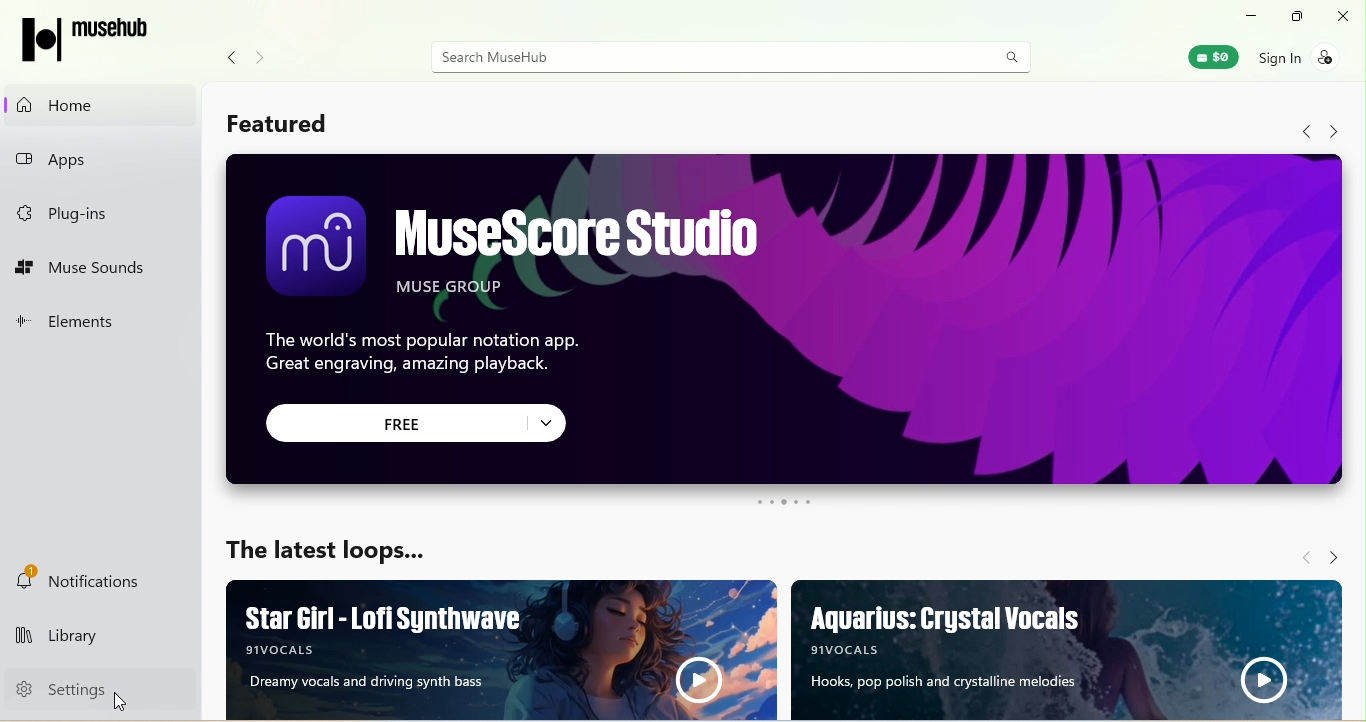 This screenshot has width=1366, height=722. I want to click on Star Girl - Lofi Synthwave, so click(377, 620).